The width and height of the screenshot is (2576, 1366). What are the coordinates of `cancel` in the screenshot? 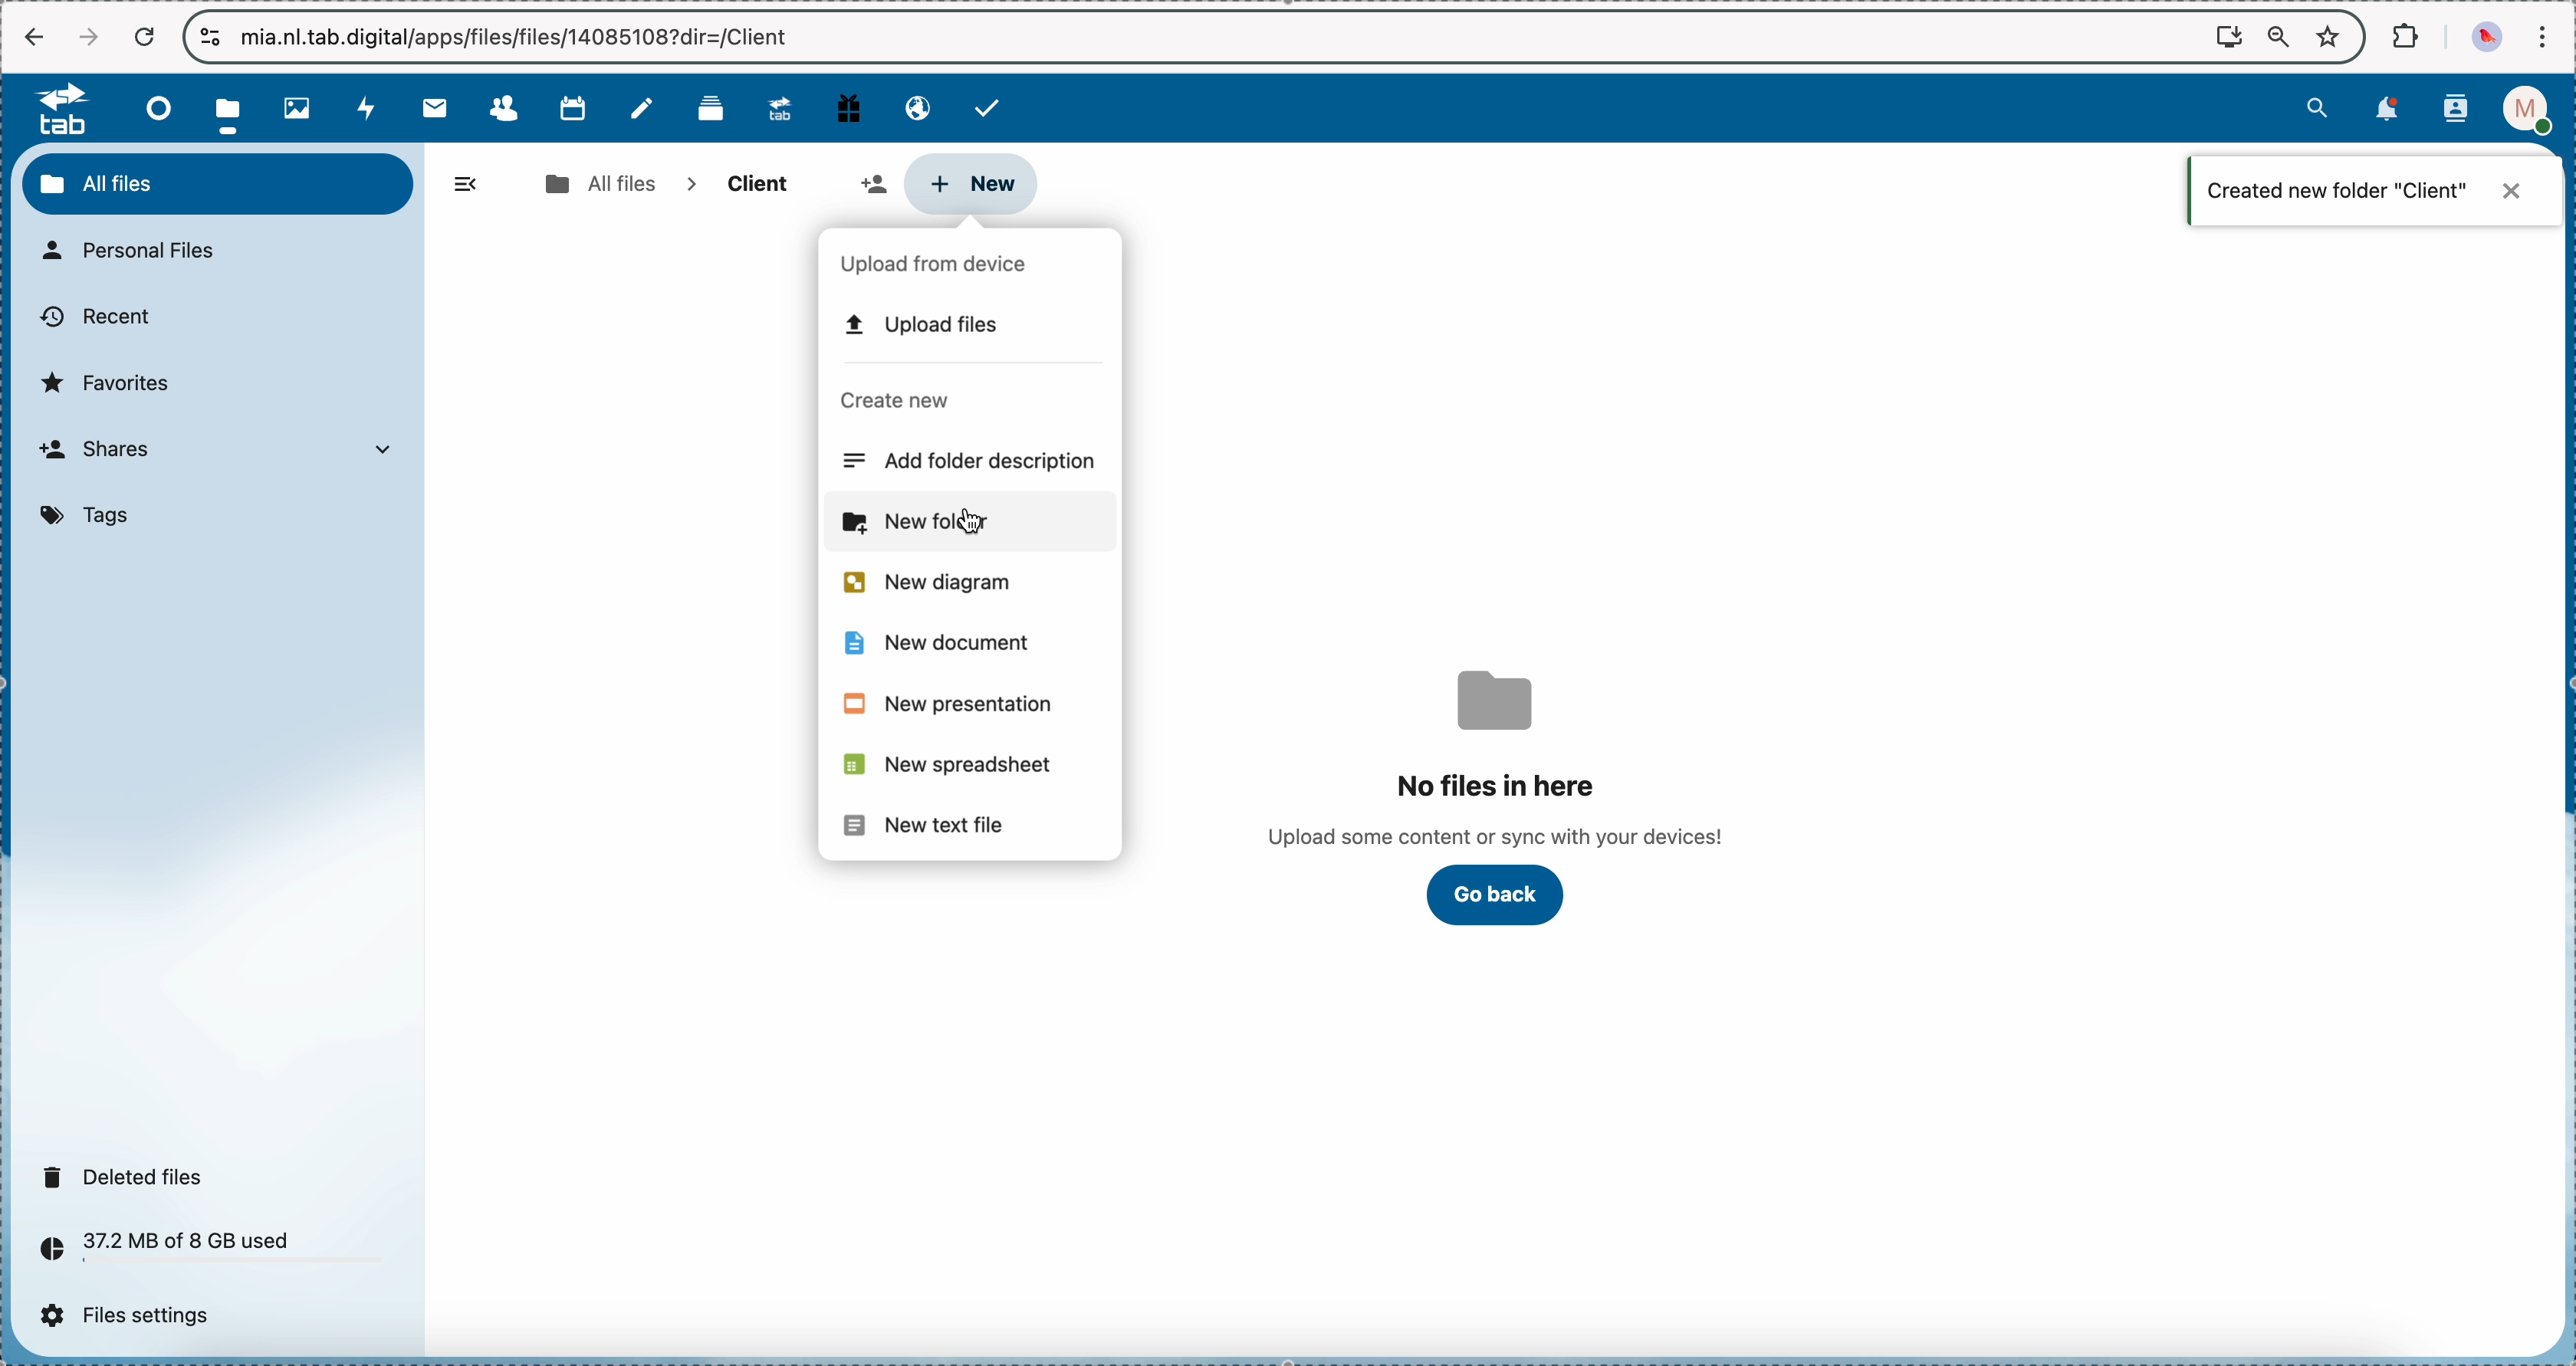 It's located at (143, 38).